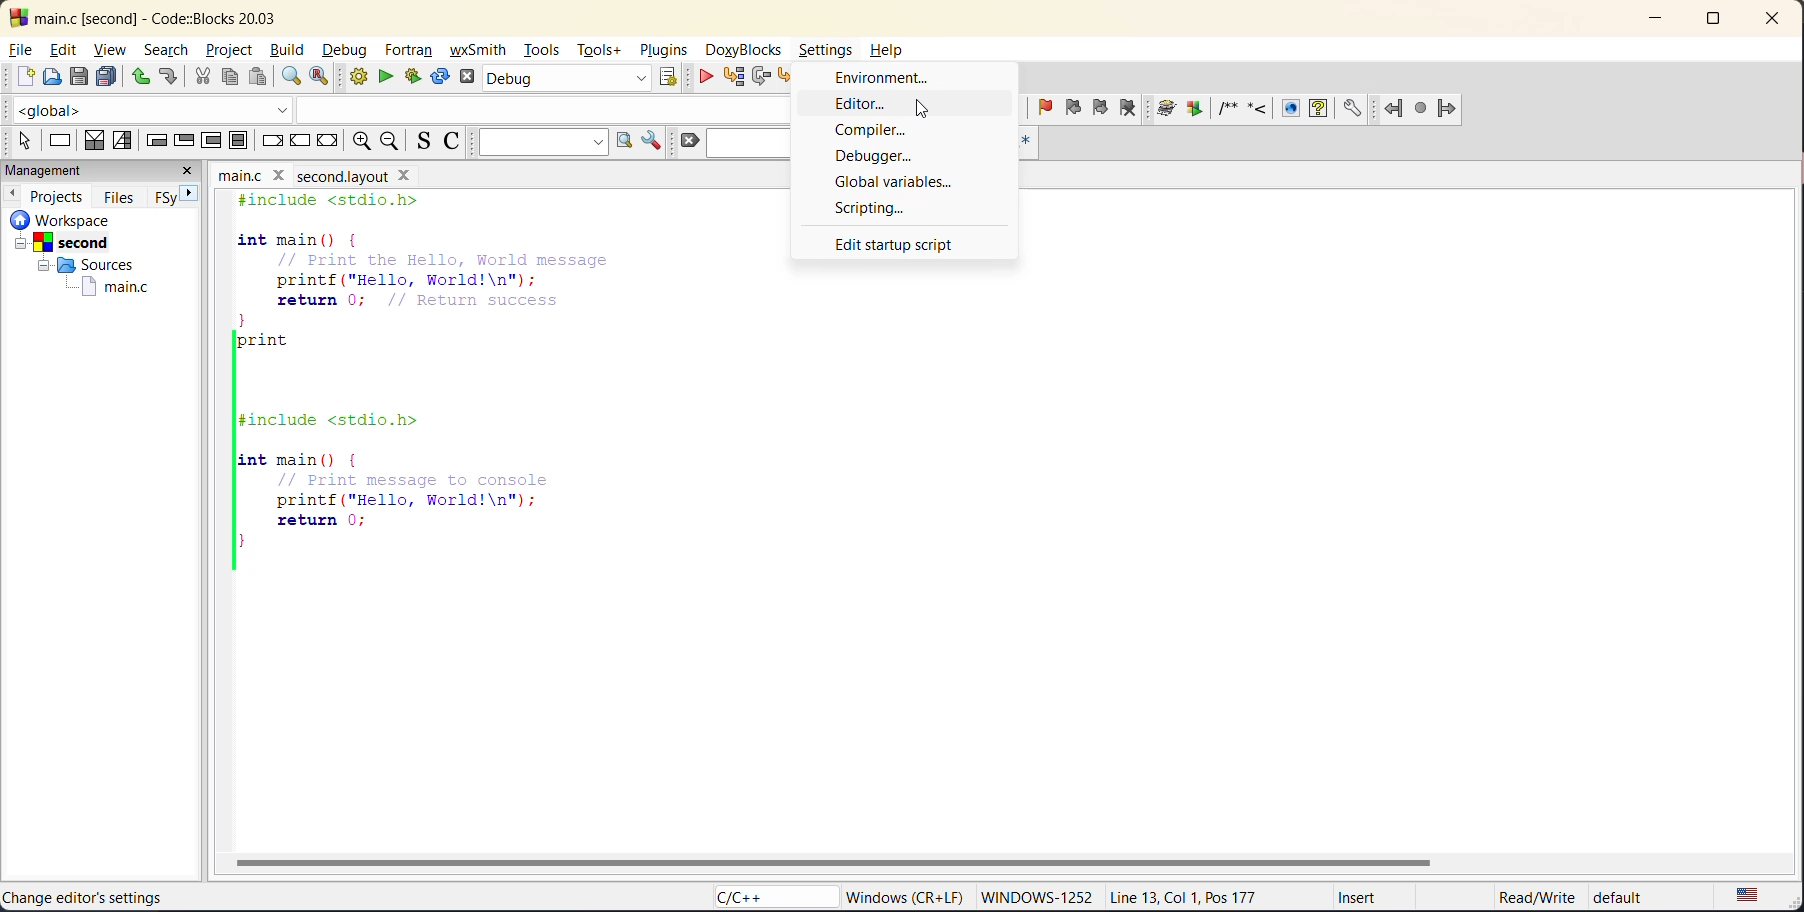 This screenshot has width=1804, height=912. Describe the element at coordinates (121, 195) in the screenshot. I see `files` at that location.